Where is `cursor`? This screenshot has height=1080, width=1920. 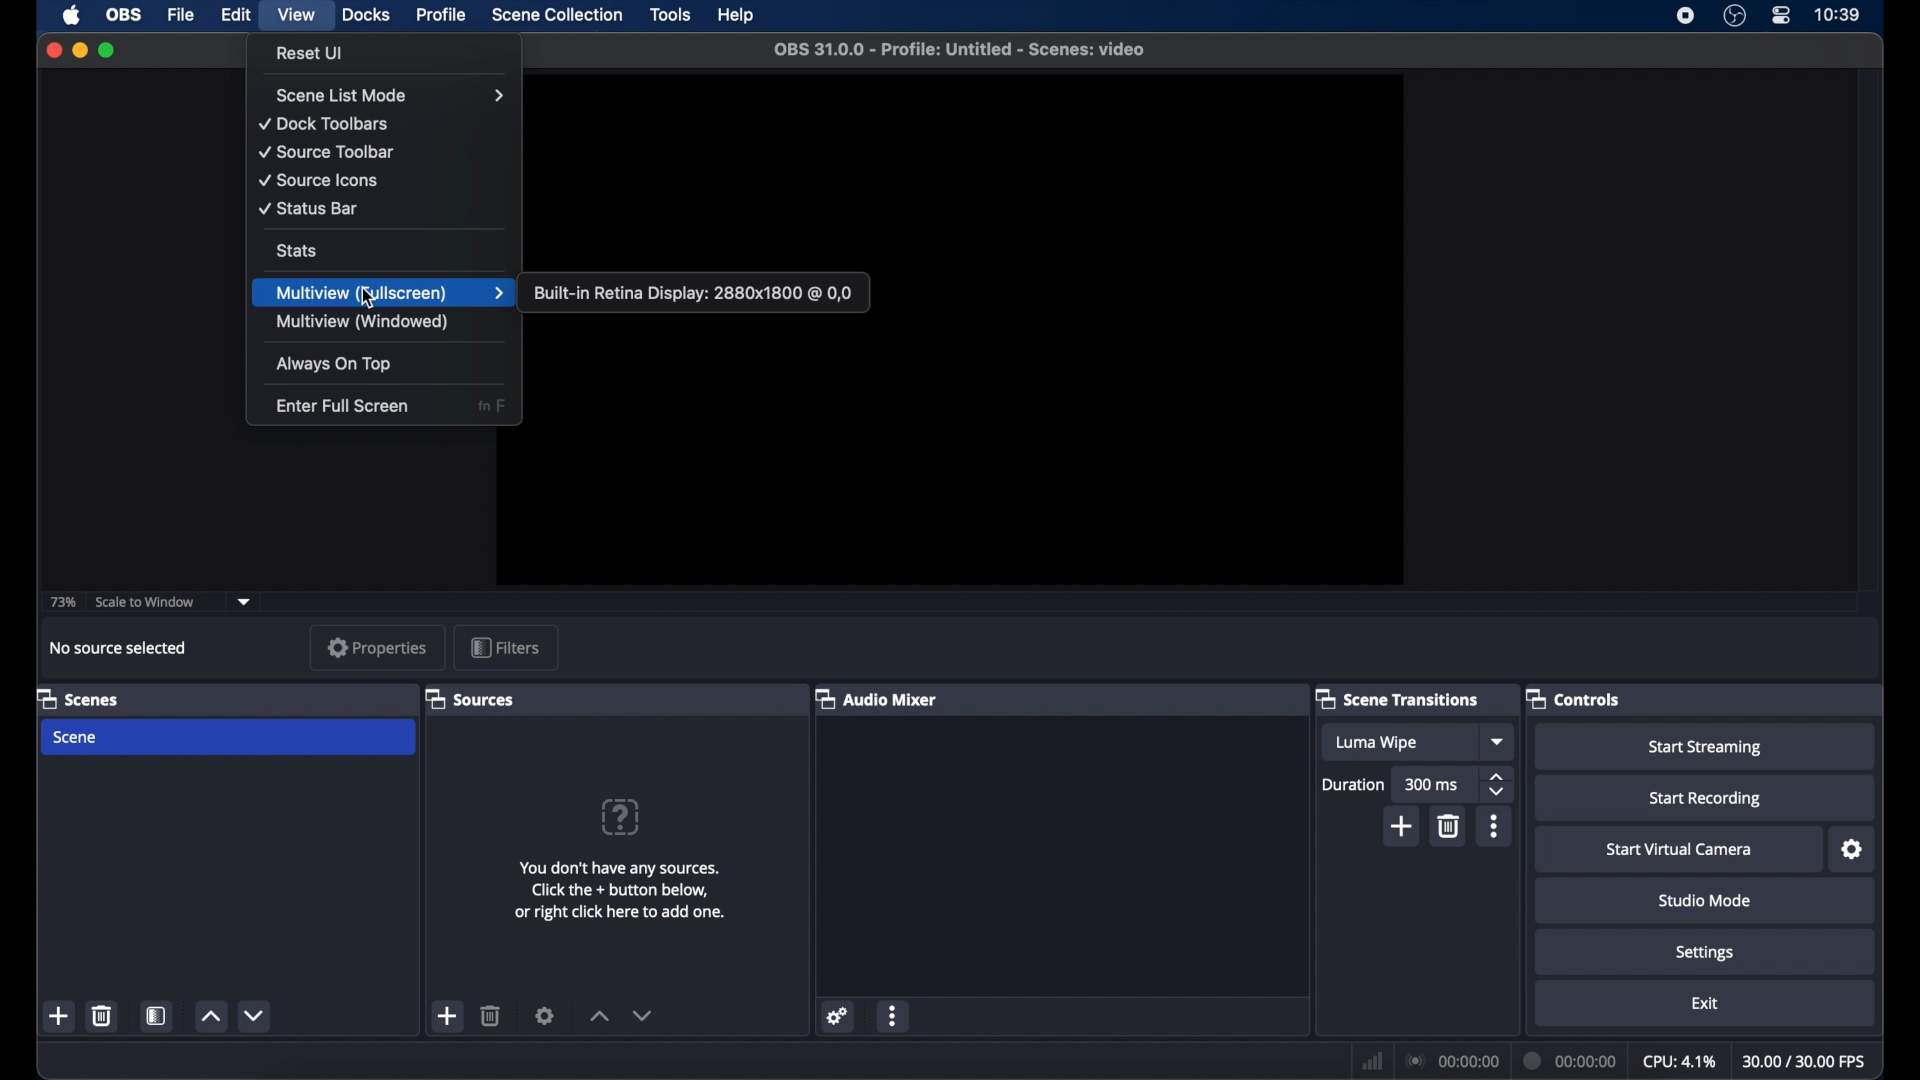
cursor is located at coordinates (368, 300).